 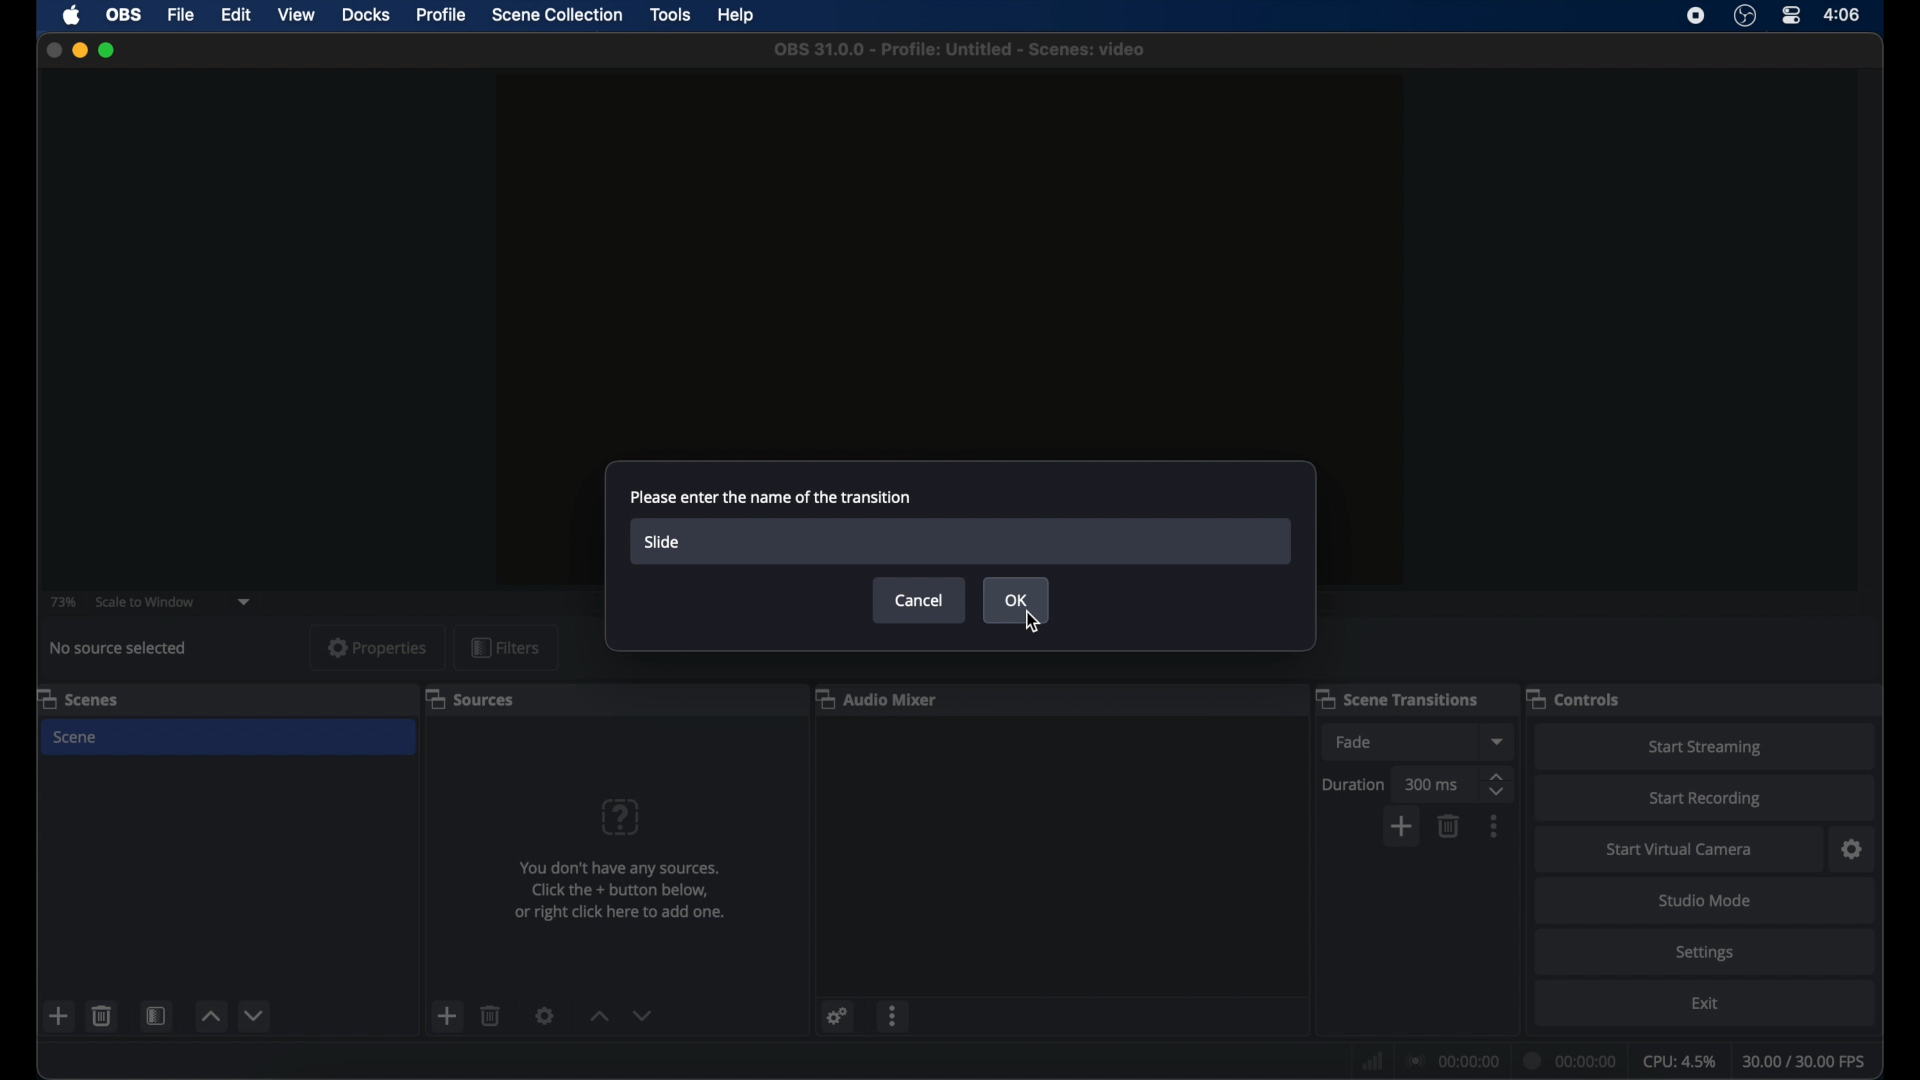 I want to click on 300 ms, so click(x=1432, y=786).